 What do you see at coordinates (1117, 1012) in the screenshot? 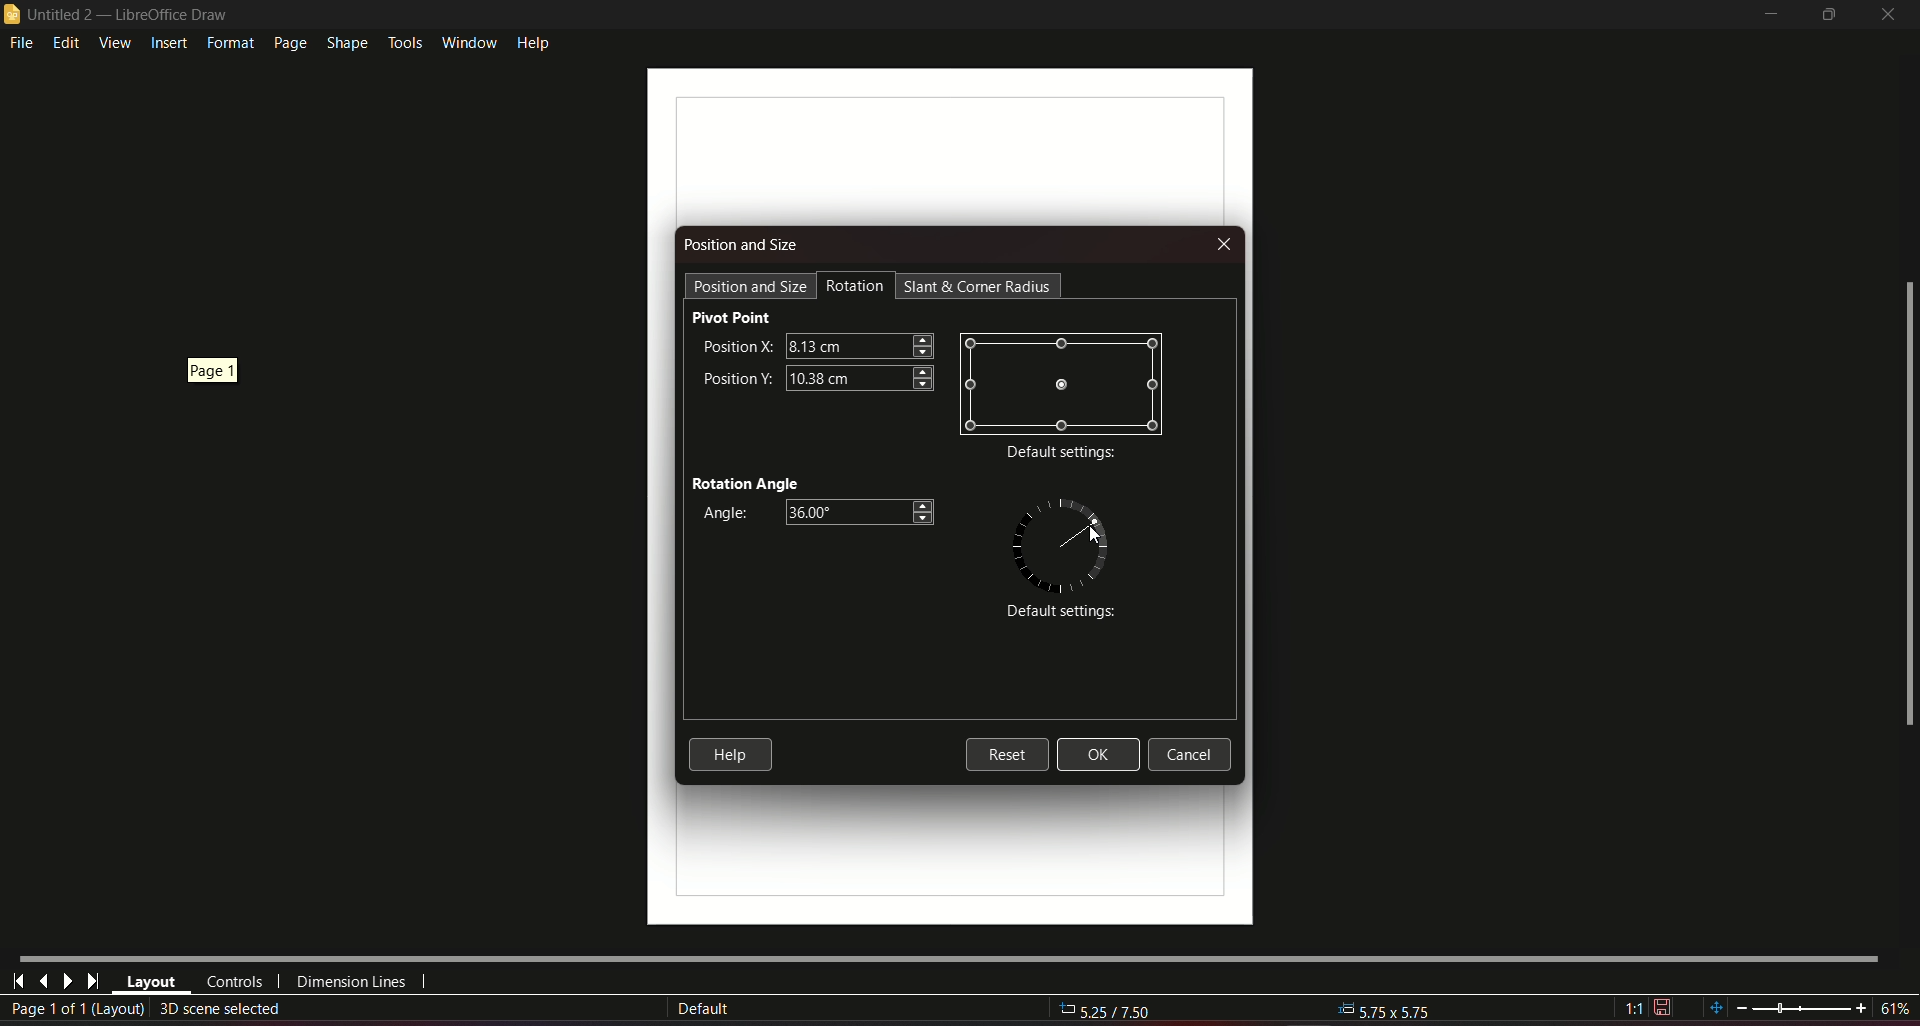
I see `5.25/7.50` at bounding box center [1117, 1012].